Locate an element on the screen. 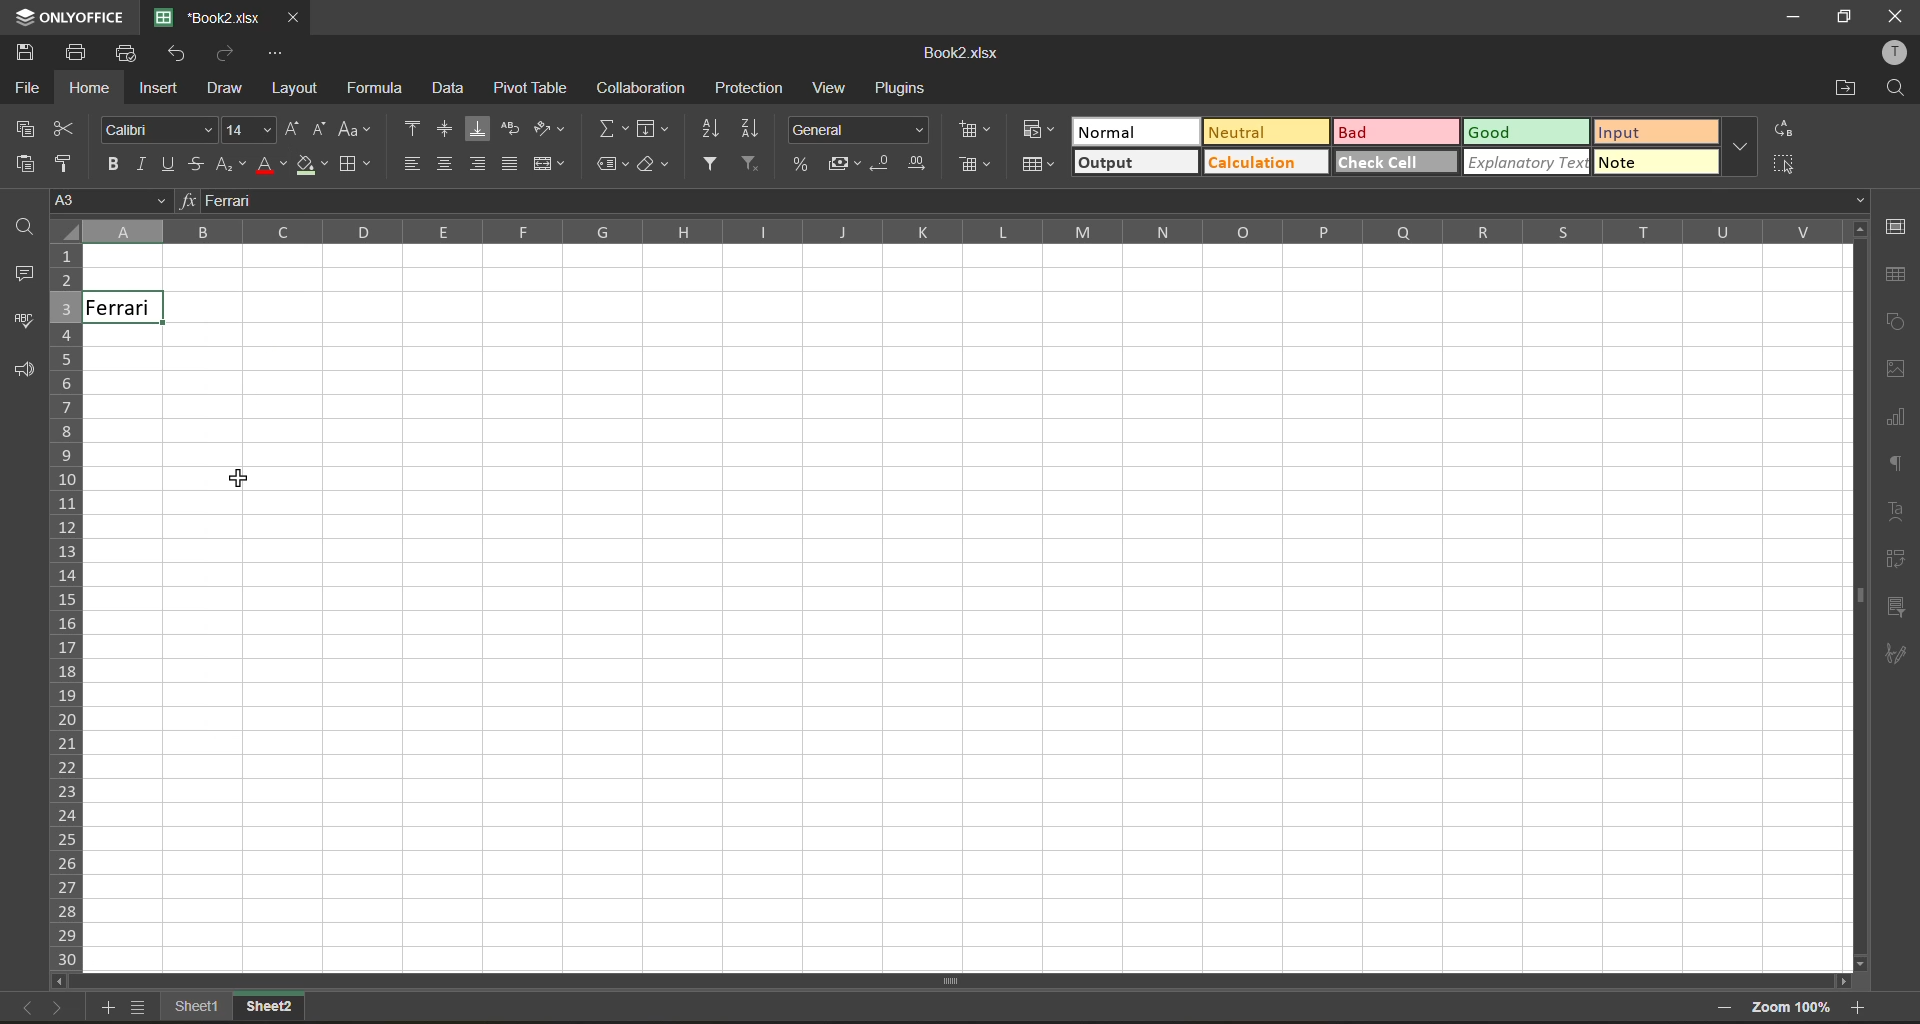 Image resolution: width=1920 pixels, height=1024 pixels. percent is located at coordinates (801, 161).